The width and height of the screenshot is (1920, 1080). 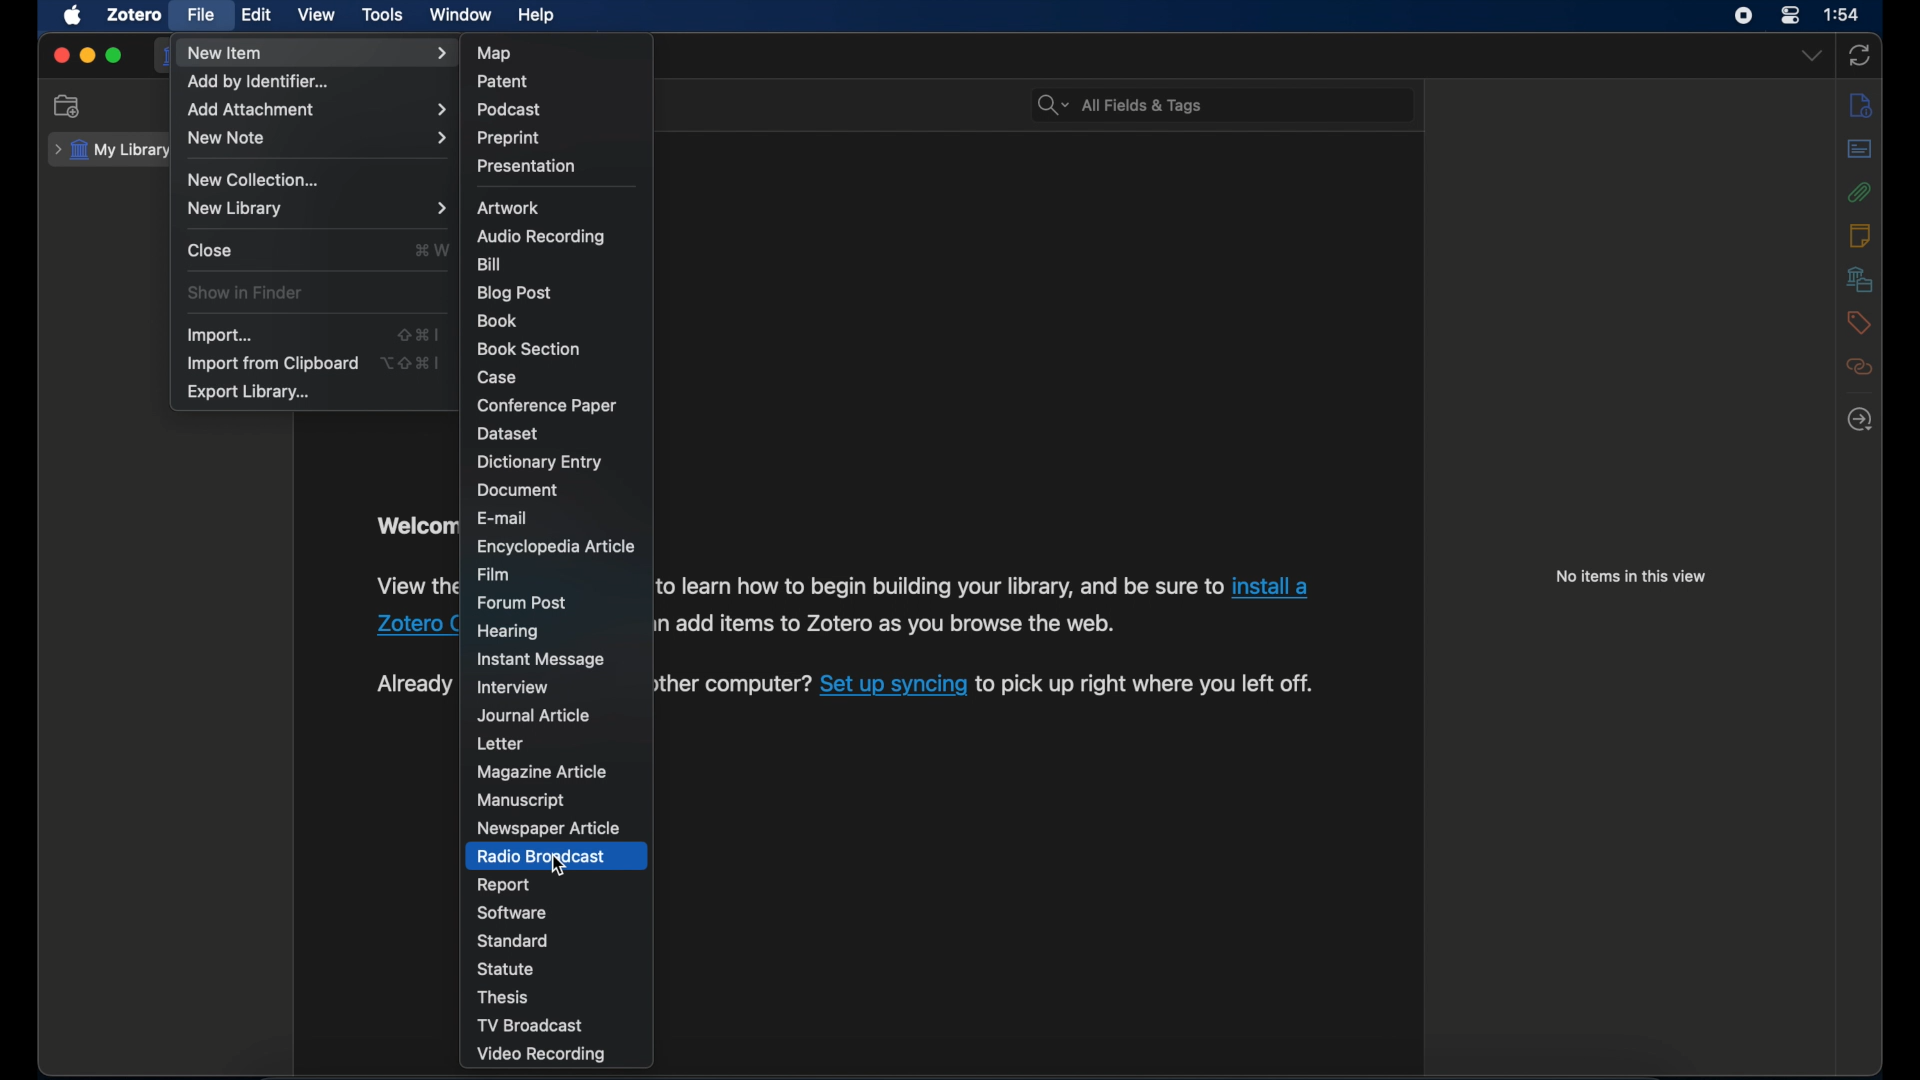 What do you see at coordinates (1860, 419) in the screenshot?
I see `locate` at bounding box center [1860, 419].